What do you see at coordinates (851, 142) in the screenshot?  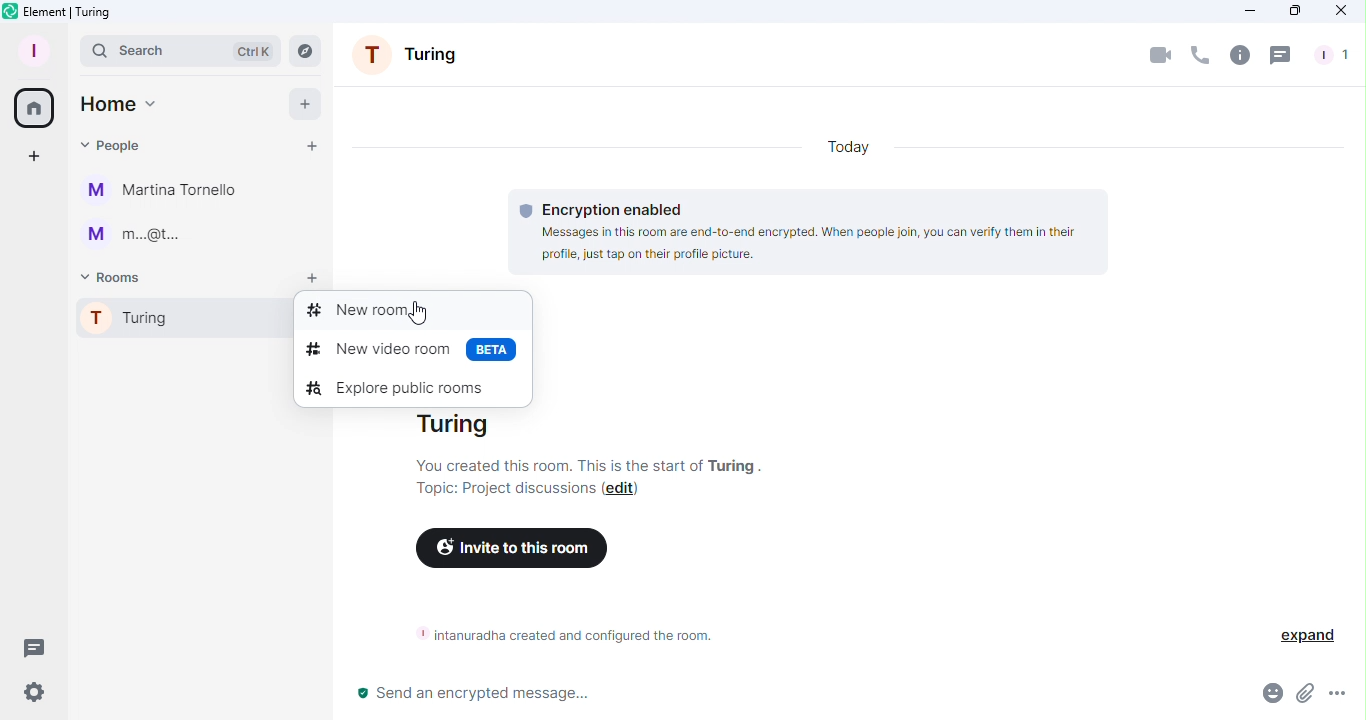 I see `Today` at bounding box center [851, 142].